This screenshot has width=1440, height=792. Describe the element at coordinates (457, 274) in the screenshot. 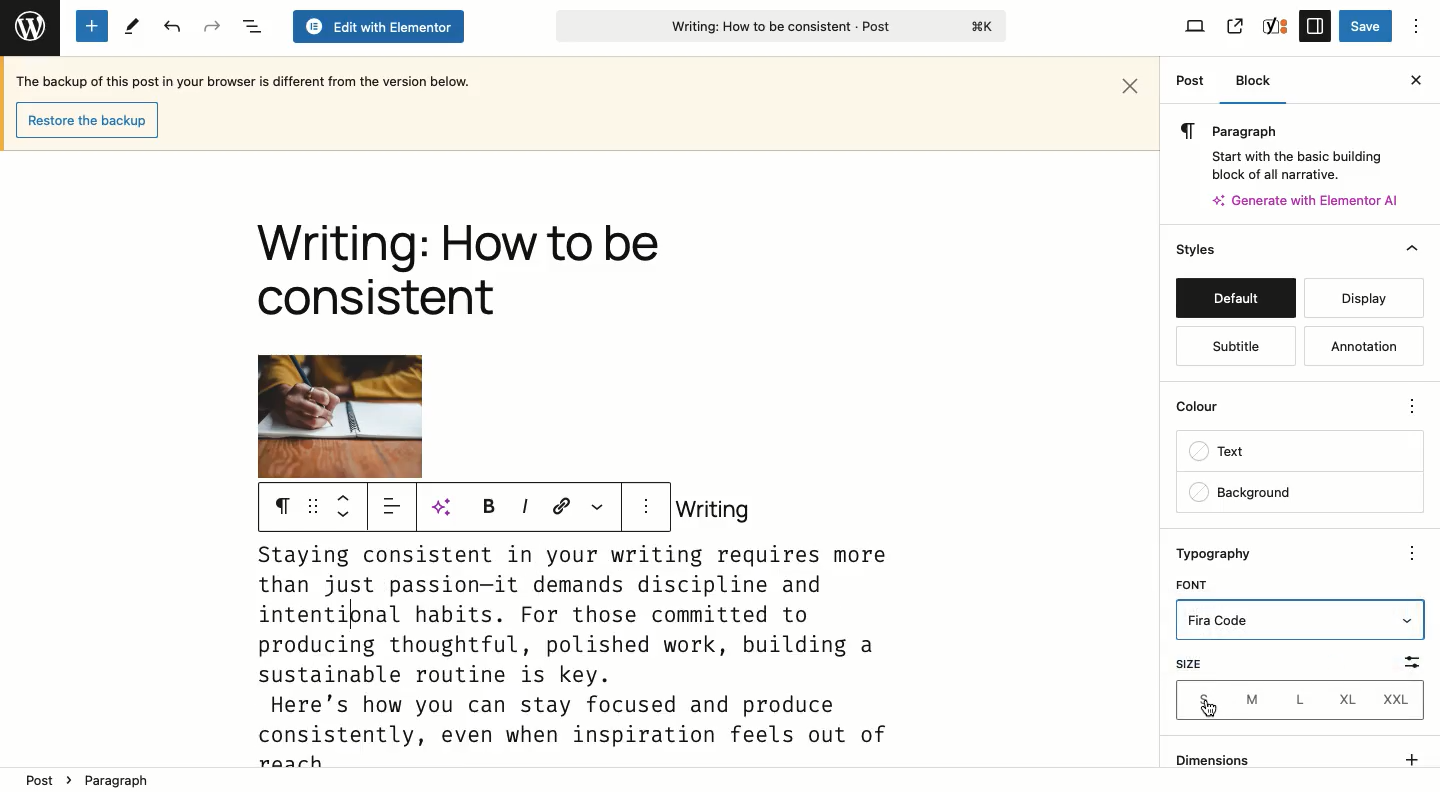

I see `Title` at that location.